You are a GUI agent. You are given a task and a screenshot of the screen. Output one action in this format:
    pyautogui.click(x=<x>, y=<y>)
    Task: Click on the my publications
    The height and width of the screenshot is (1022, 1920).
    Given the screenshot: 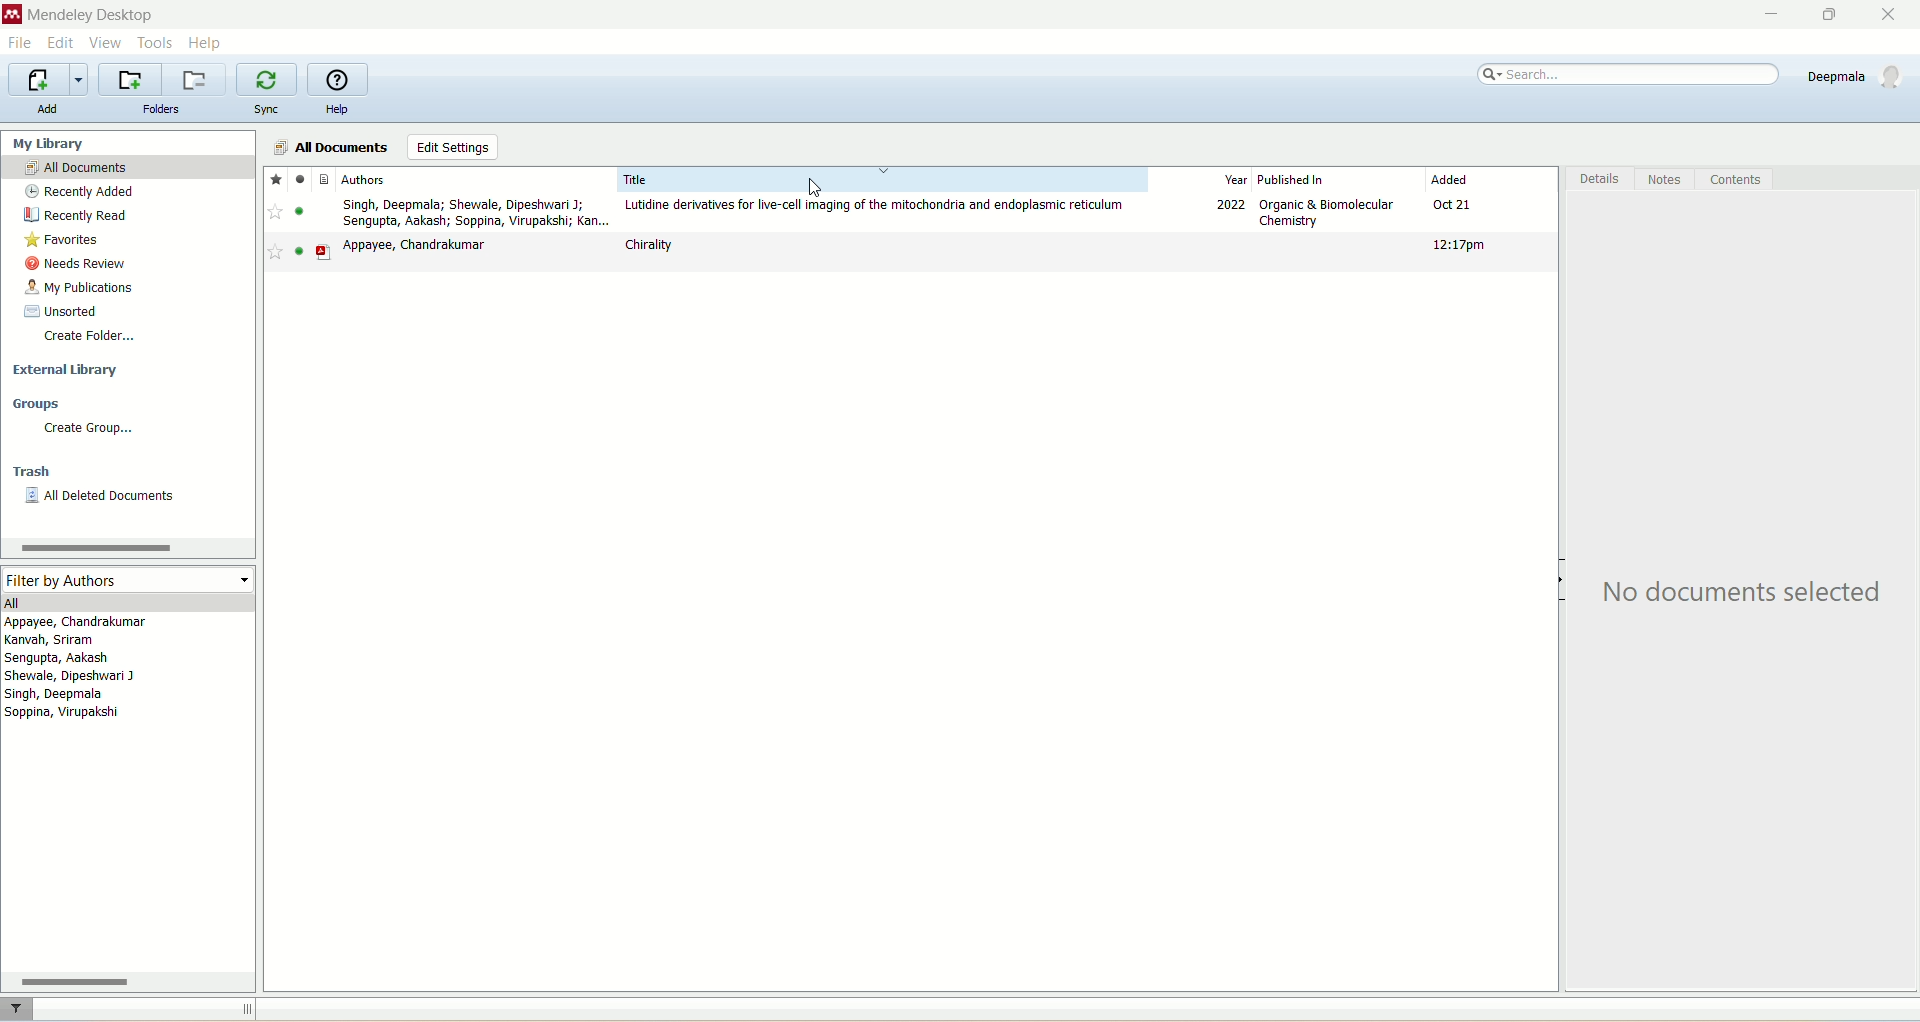 What is the action you would take?
    pyautogui.click(x=76, y=287)
    